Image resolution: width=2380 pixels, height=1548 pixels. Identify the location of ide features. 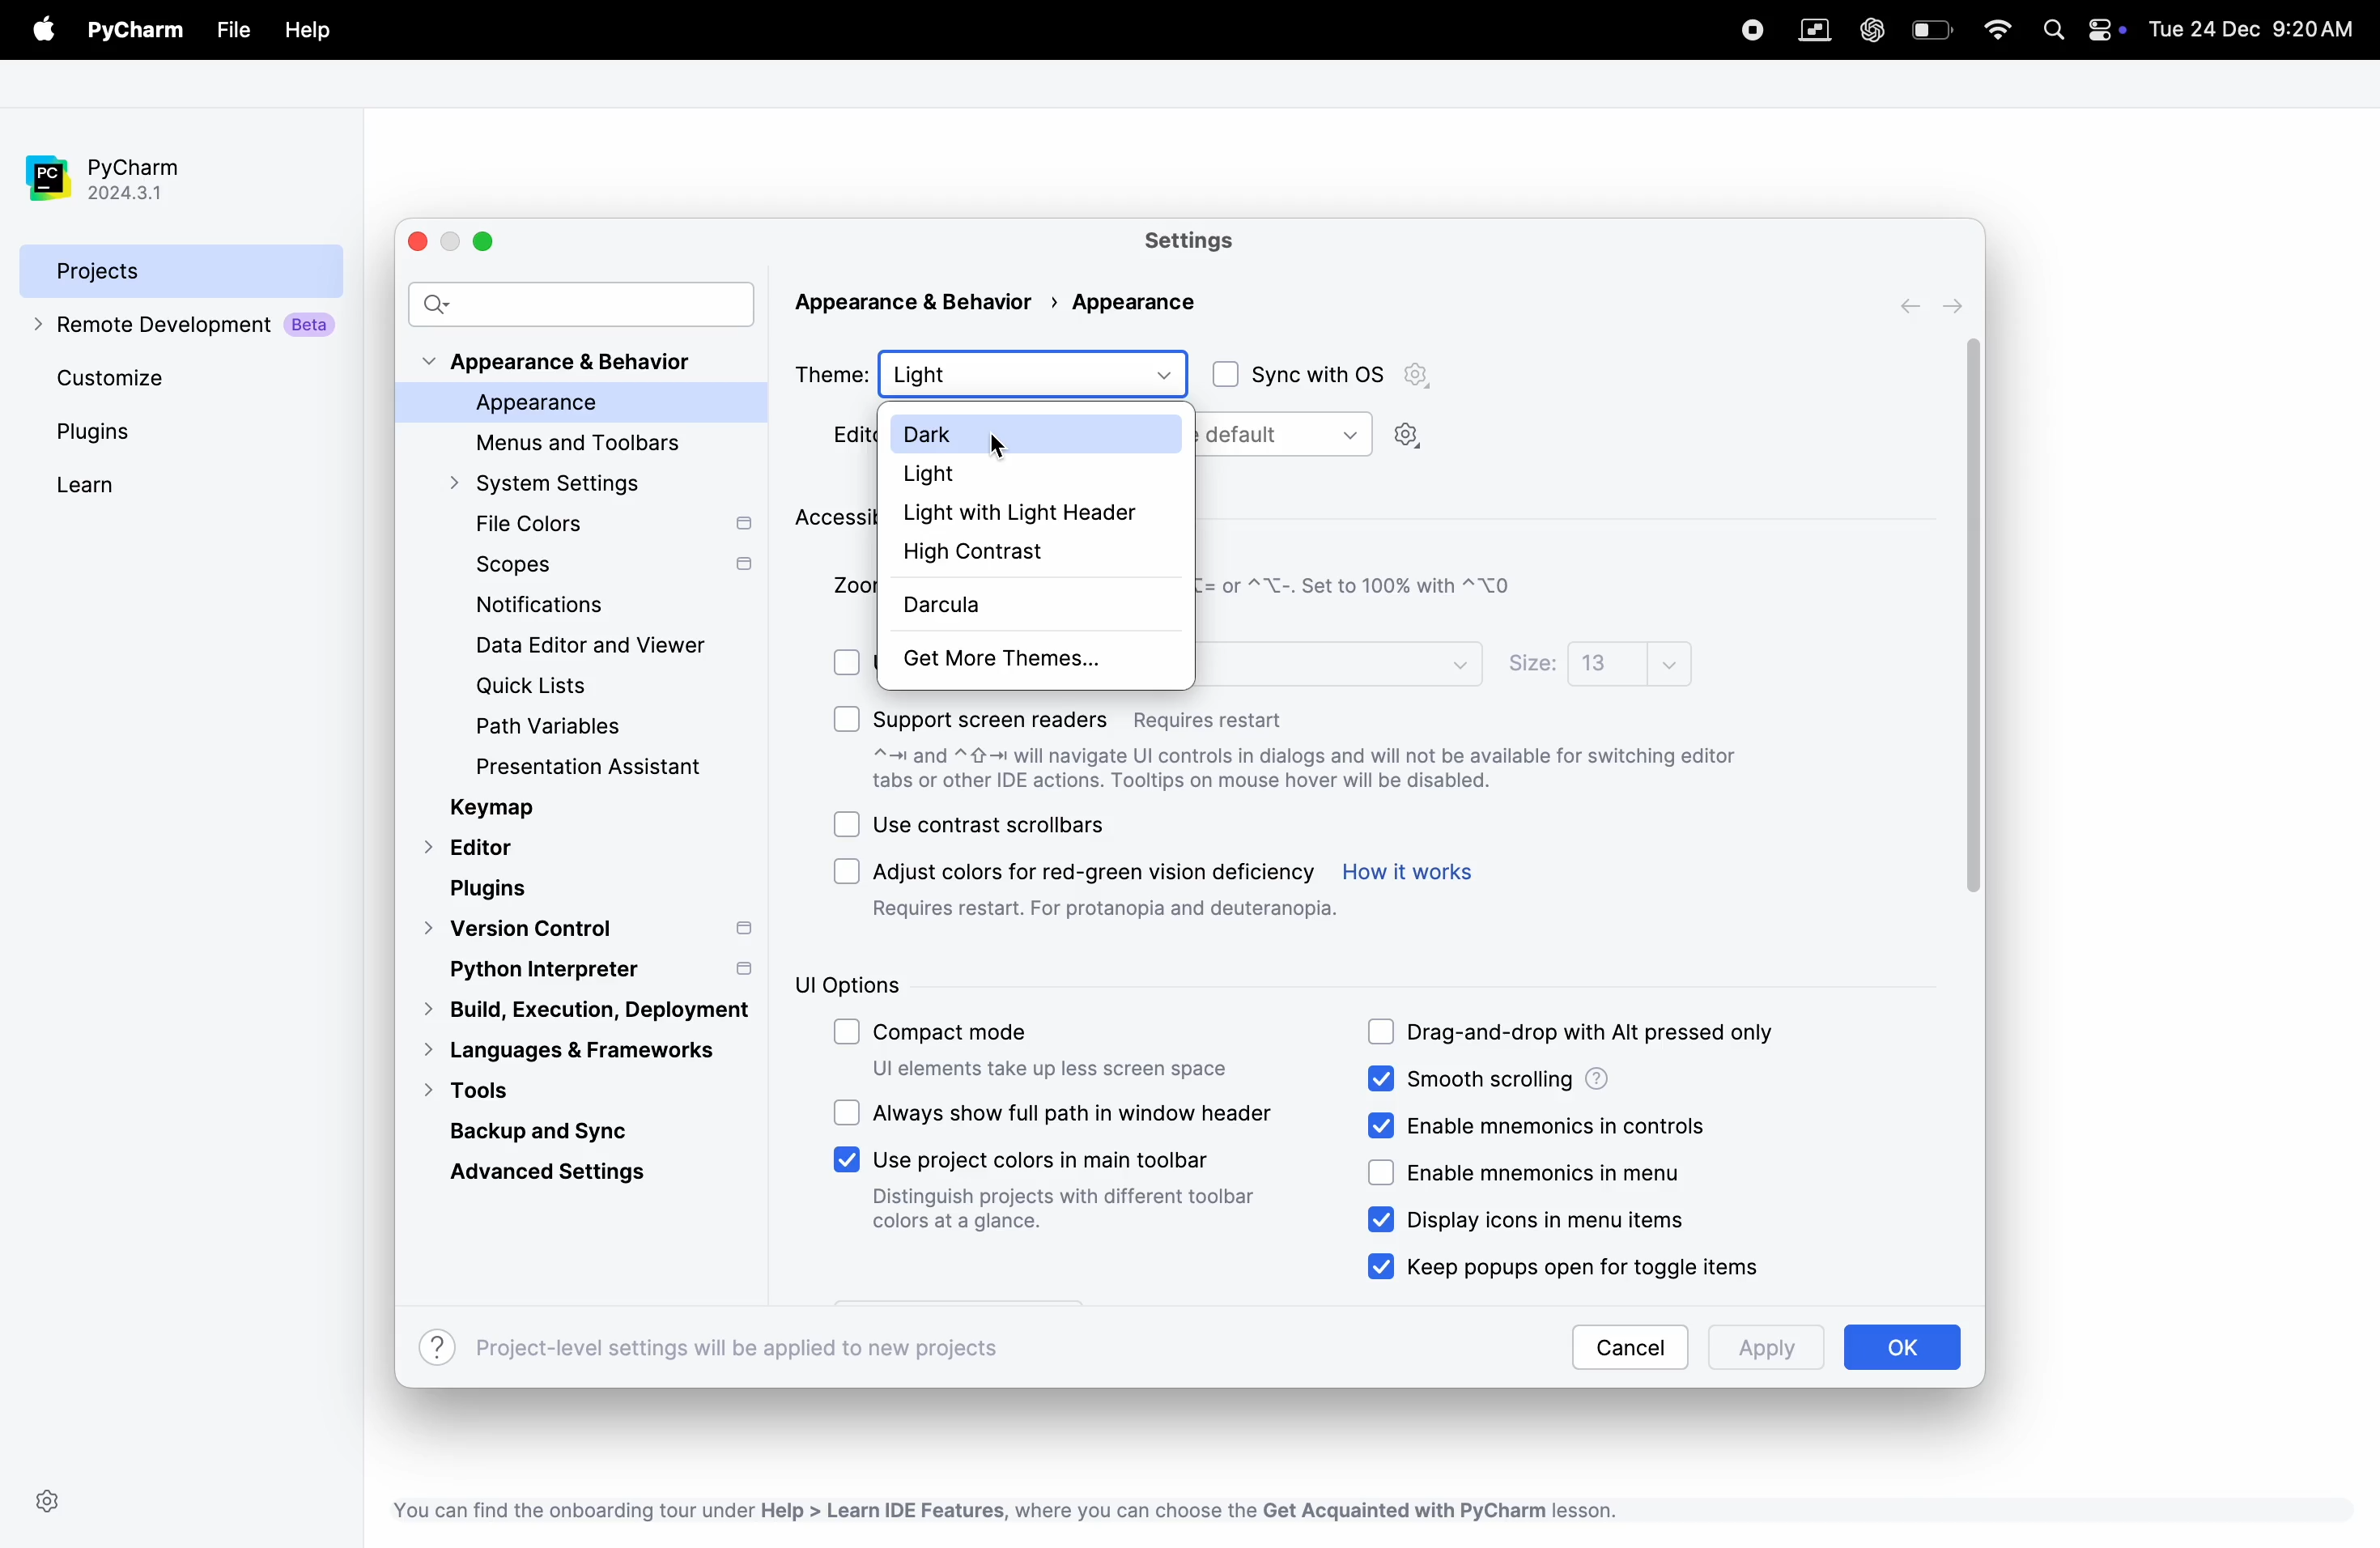
(1000, 1510).